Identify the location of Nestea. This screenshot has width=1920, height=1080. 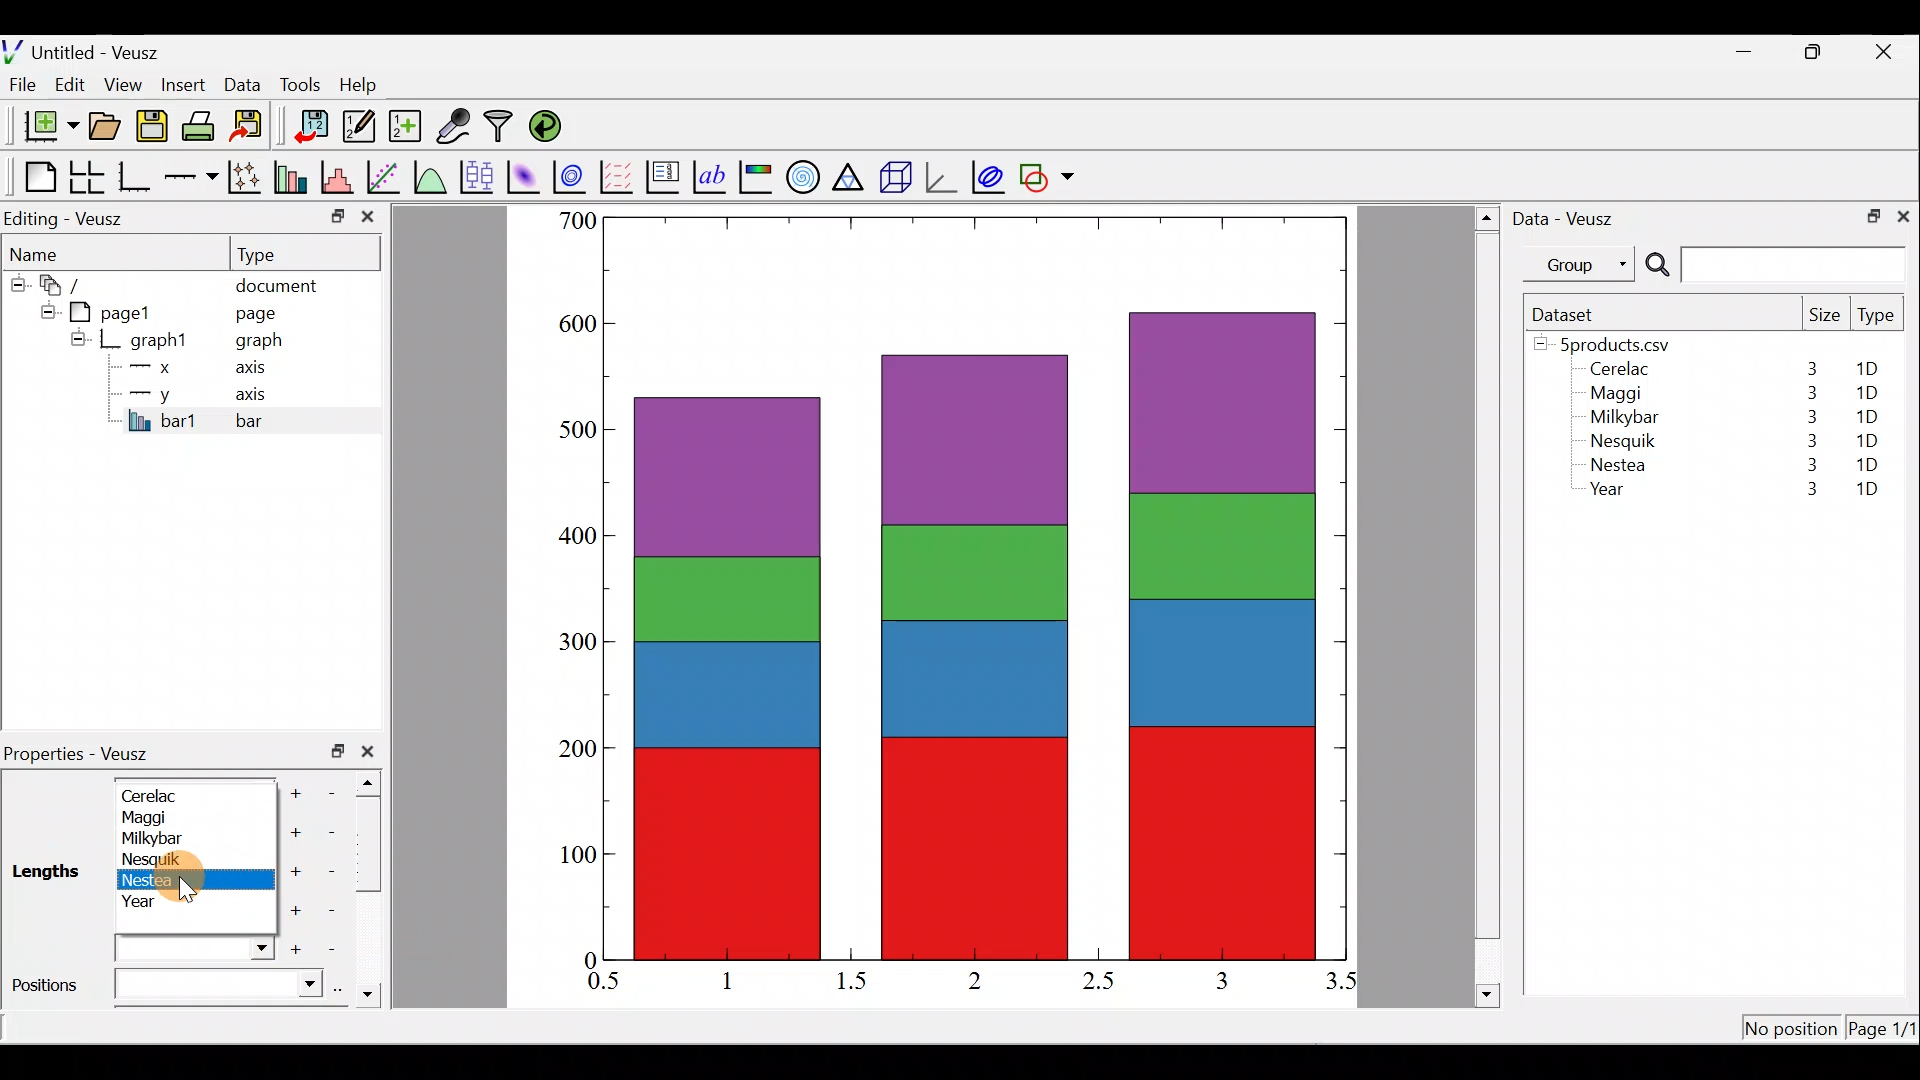
(1619, 465).